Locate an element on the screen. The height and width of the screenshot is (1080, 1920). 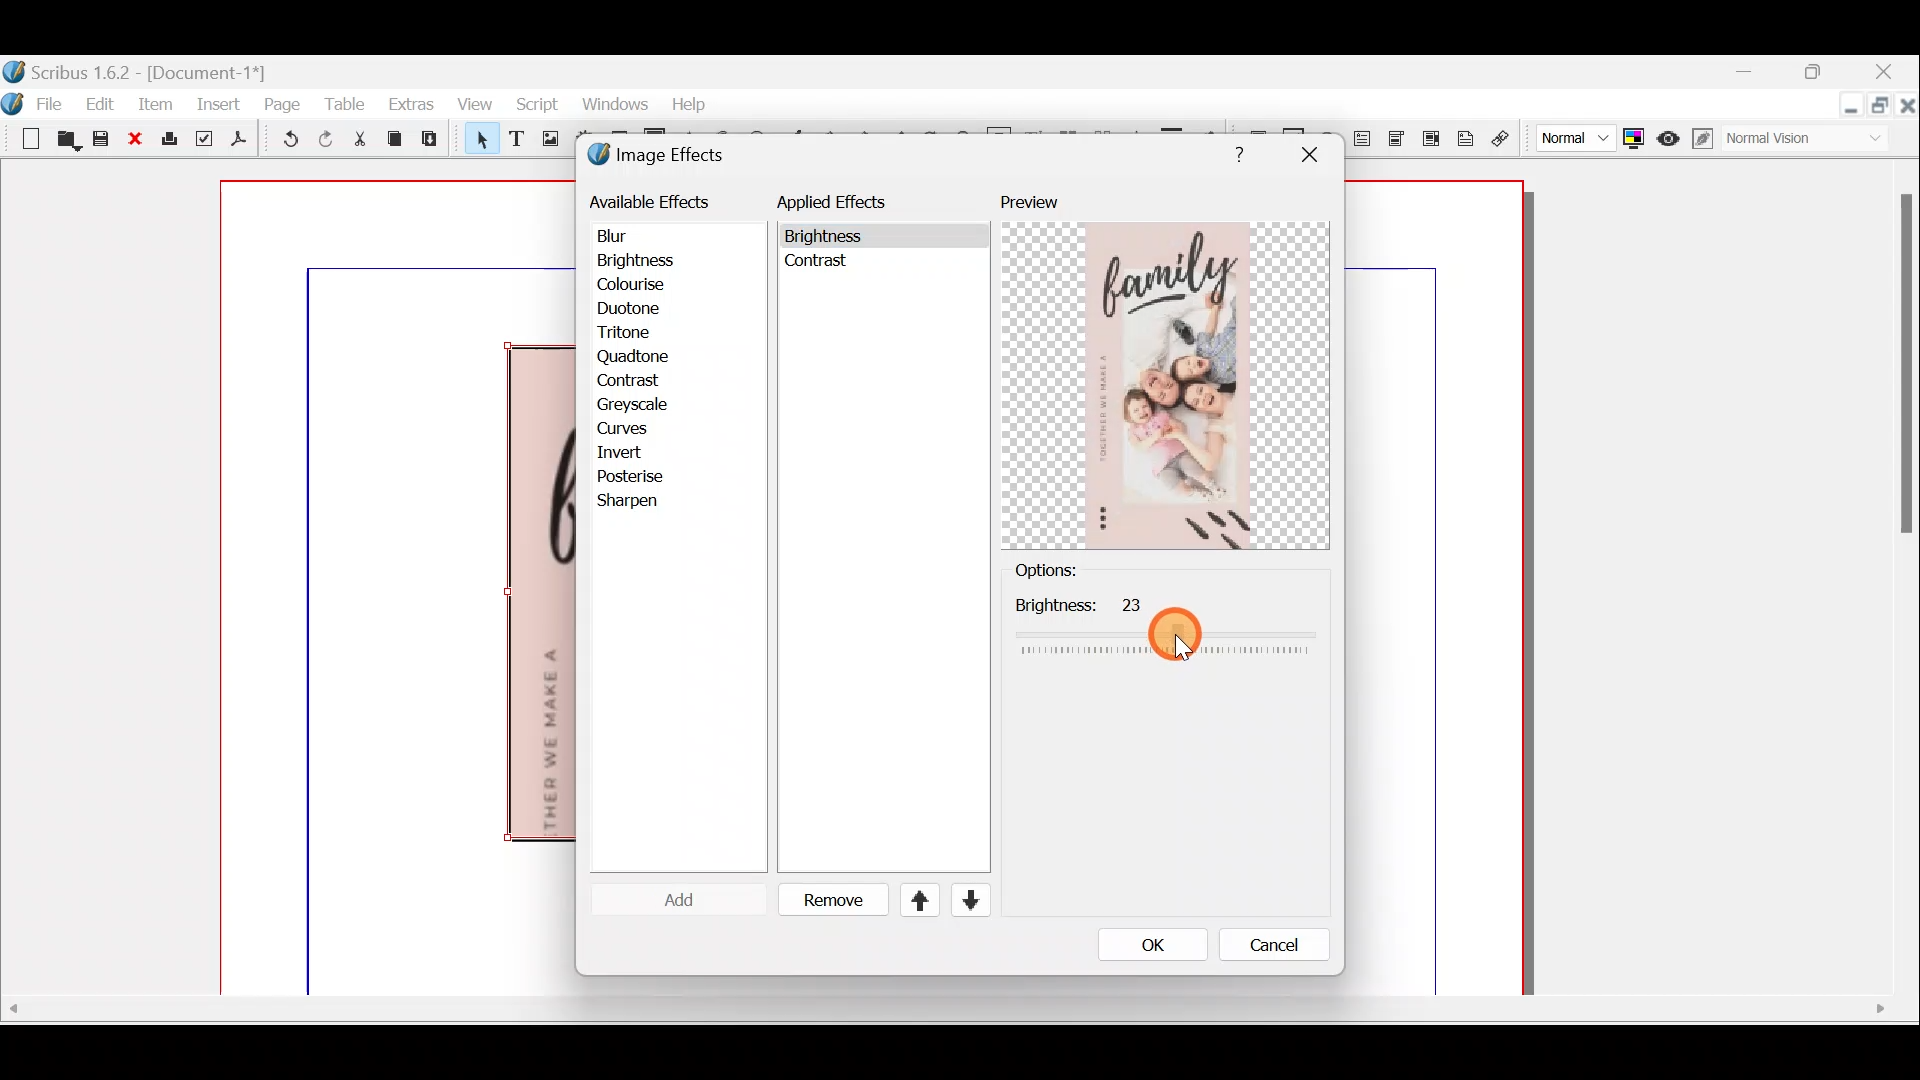
Close is located at coordinates (1908, 109).